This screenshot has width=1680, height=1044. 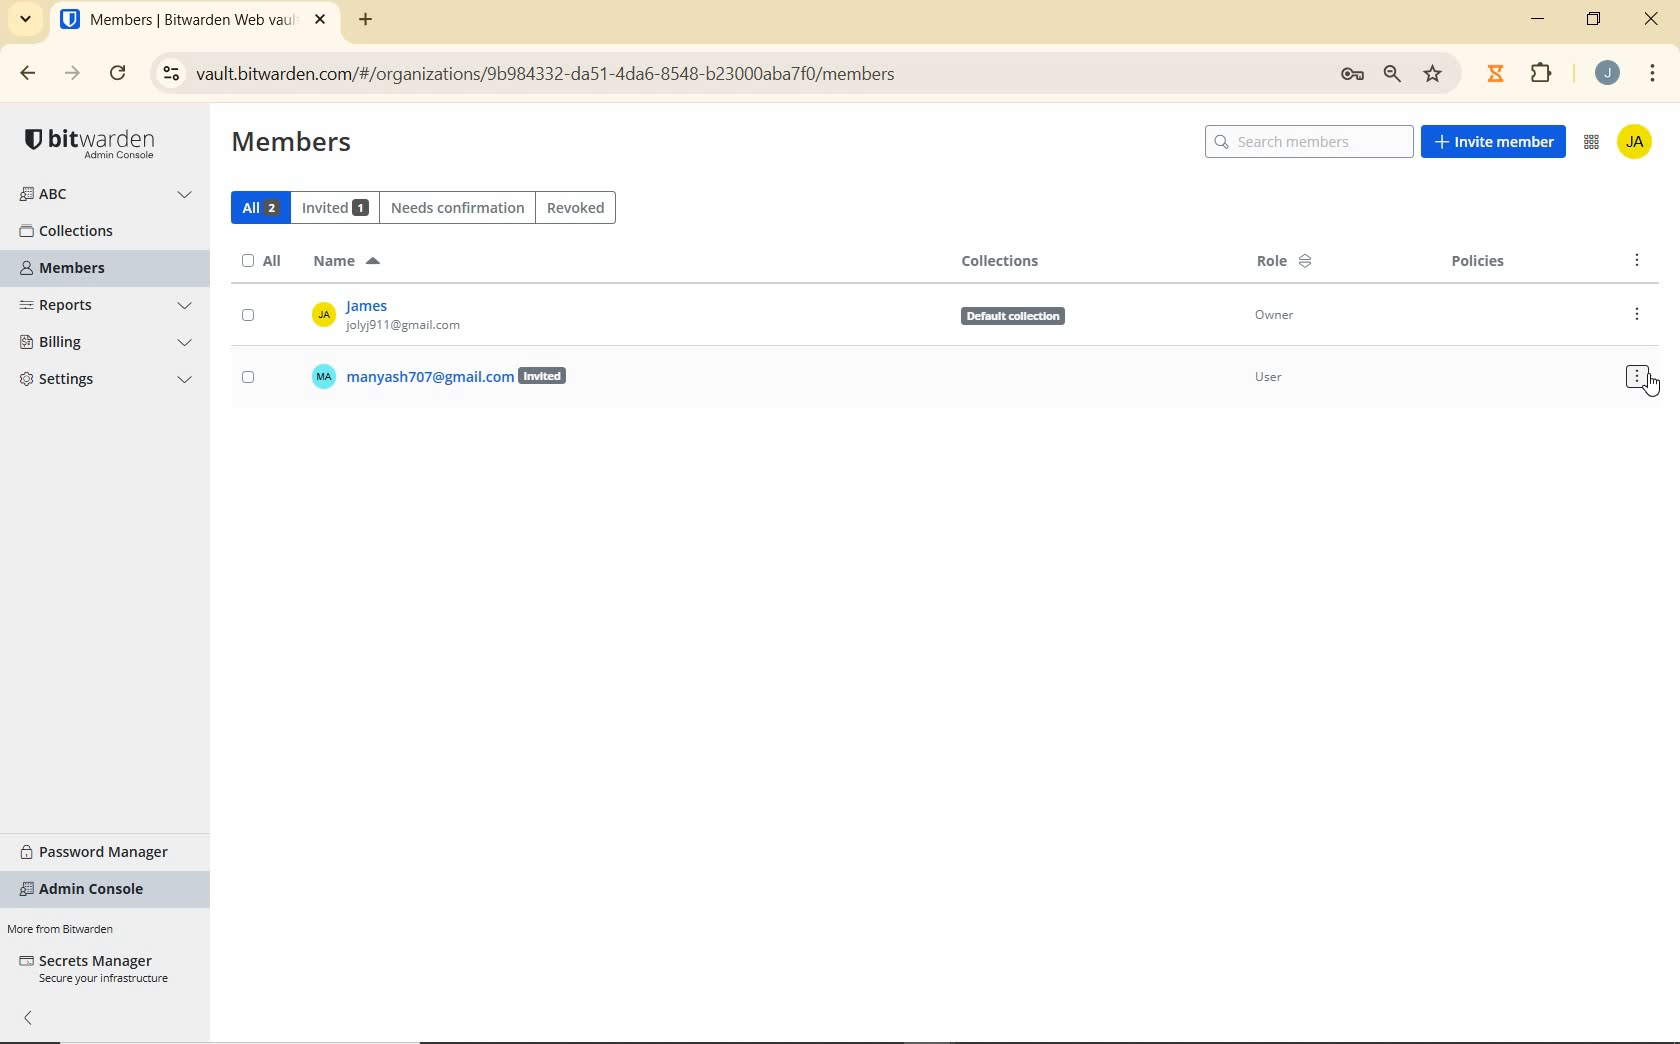 I want to click on SEARCH MEMBERS, so click(x=1307, y=142).